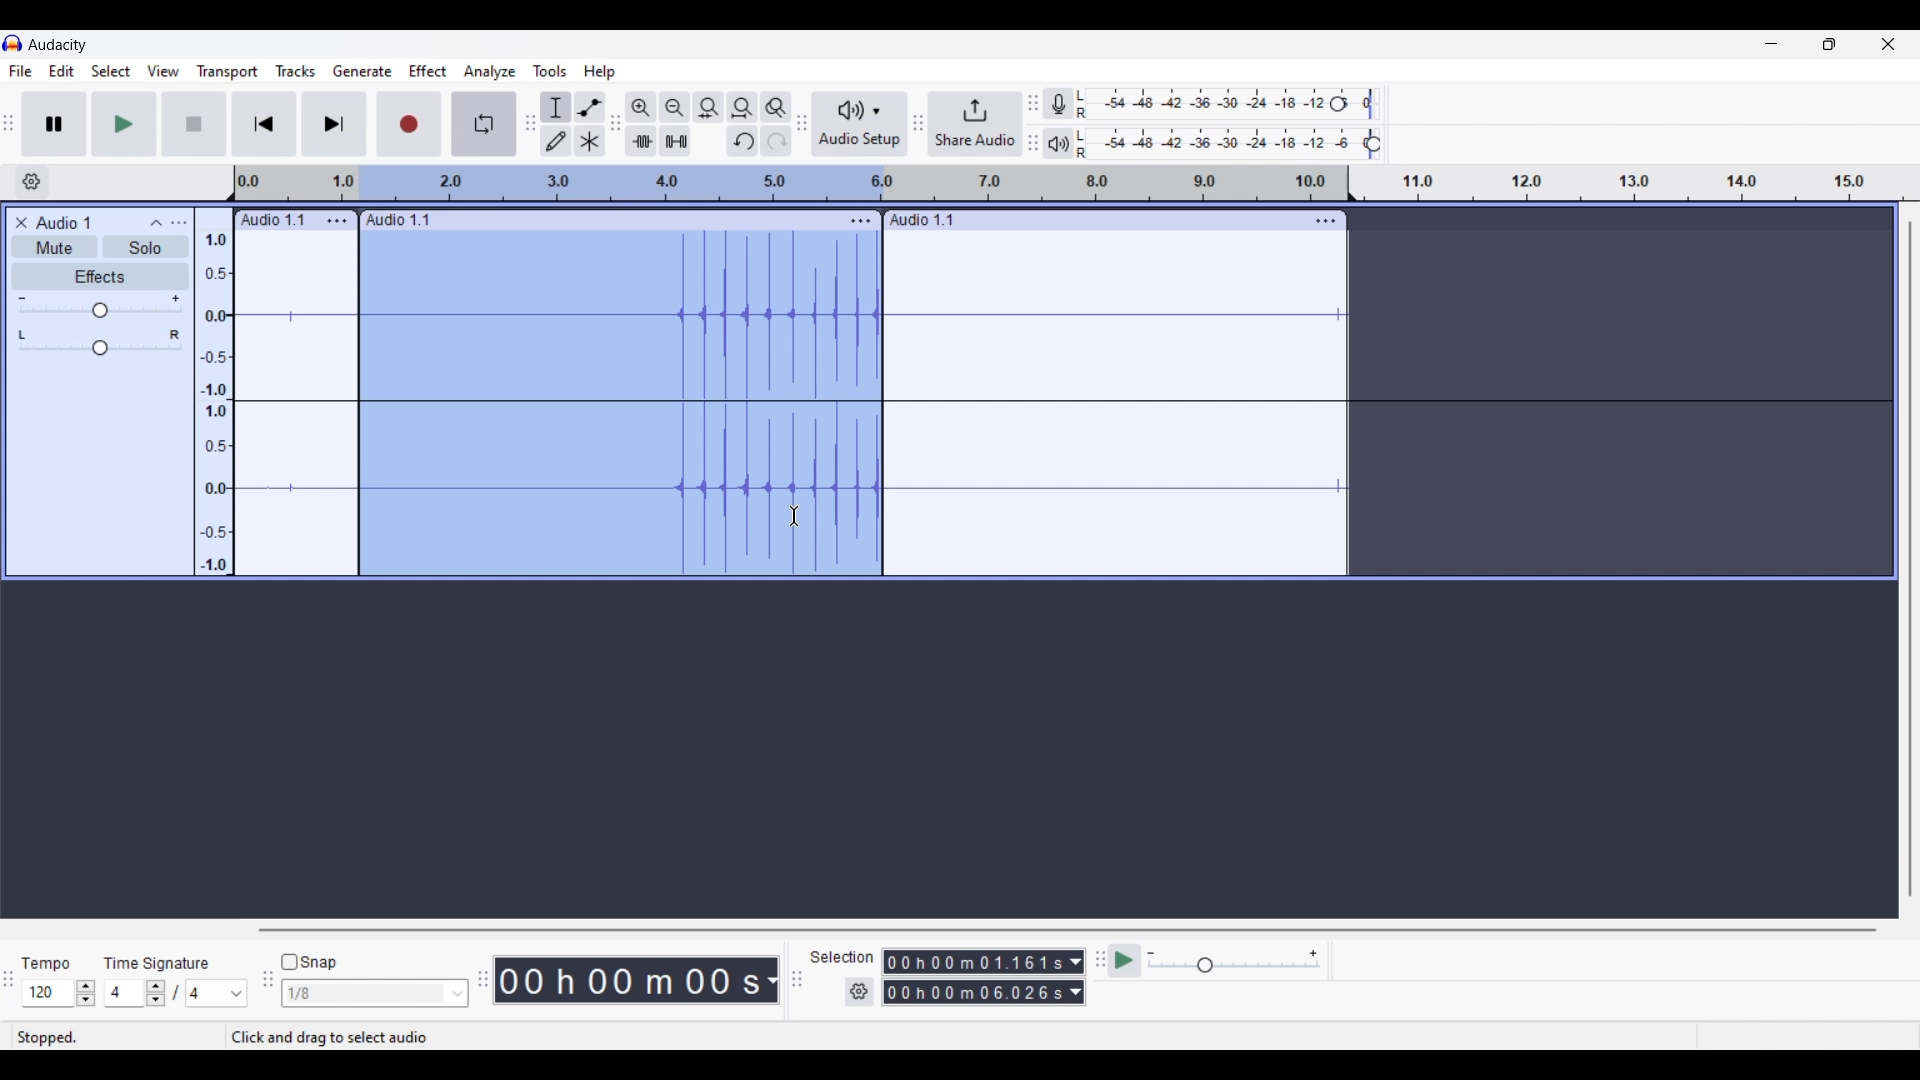 This screenshot has width=1920, height=1080. What do you see at coordinates (45, 962) in the screenshot?
I see `Tempo` at bounding box center [45, 962].